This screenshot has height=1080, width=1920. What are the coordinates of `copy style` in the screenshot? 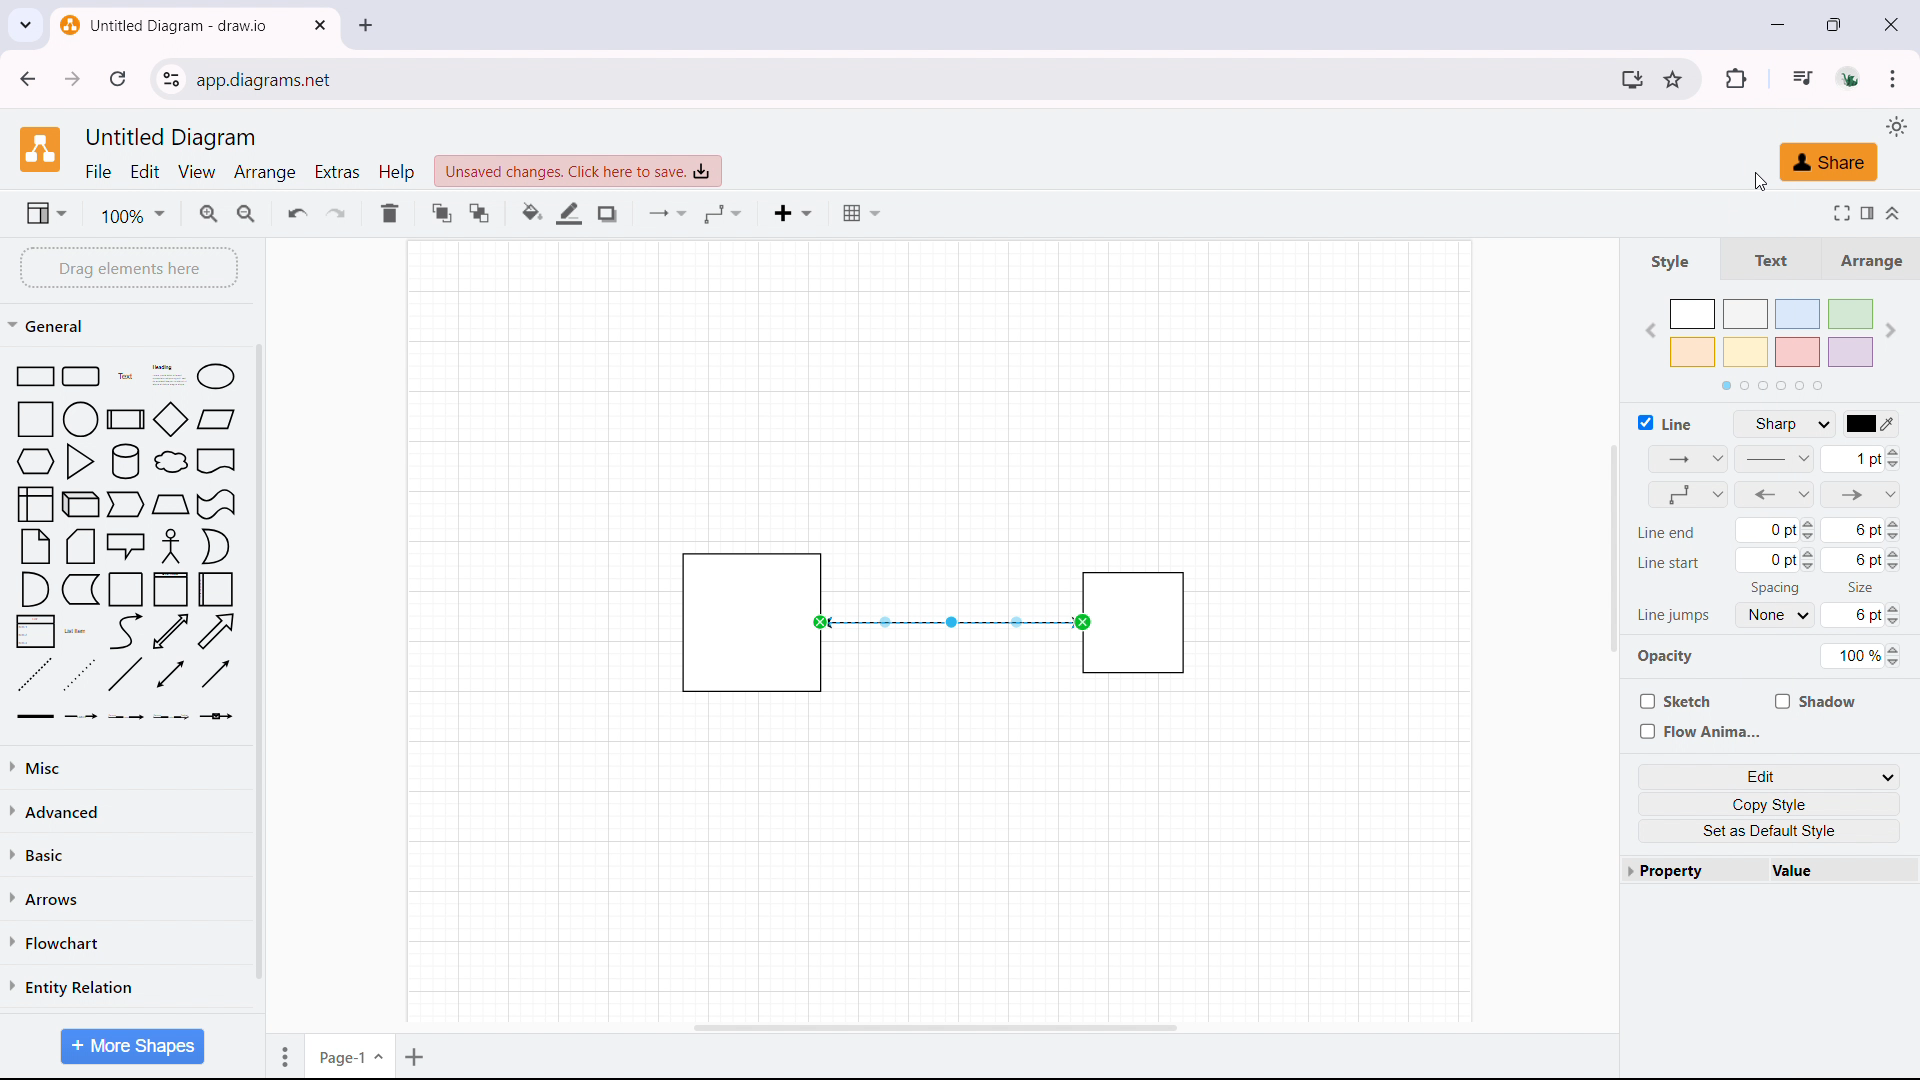 It's located at (1772, 803).